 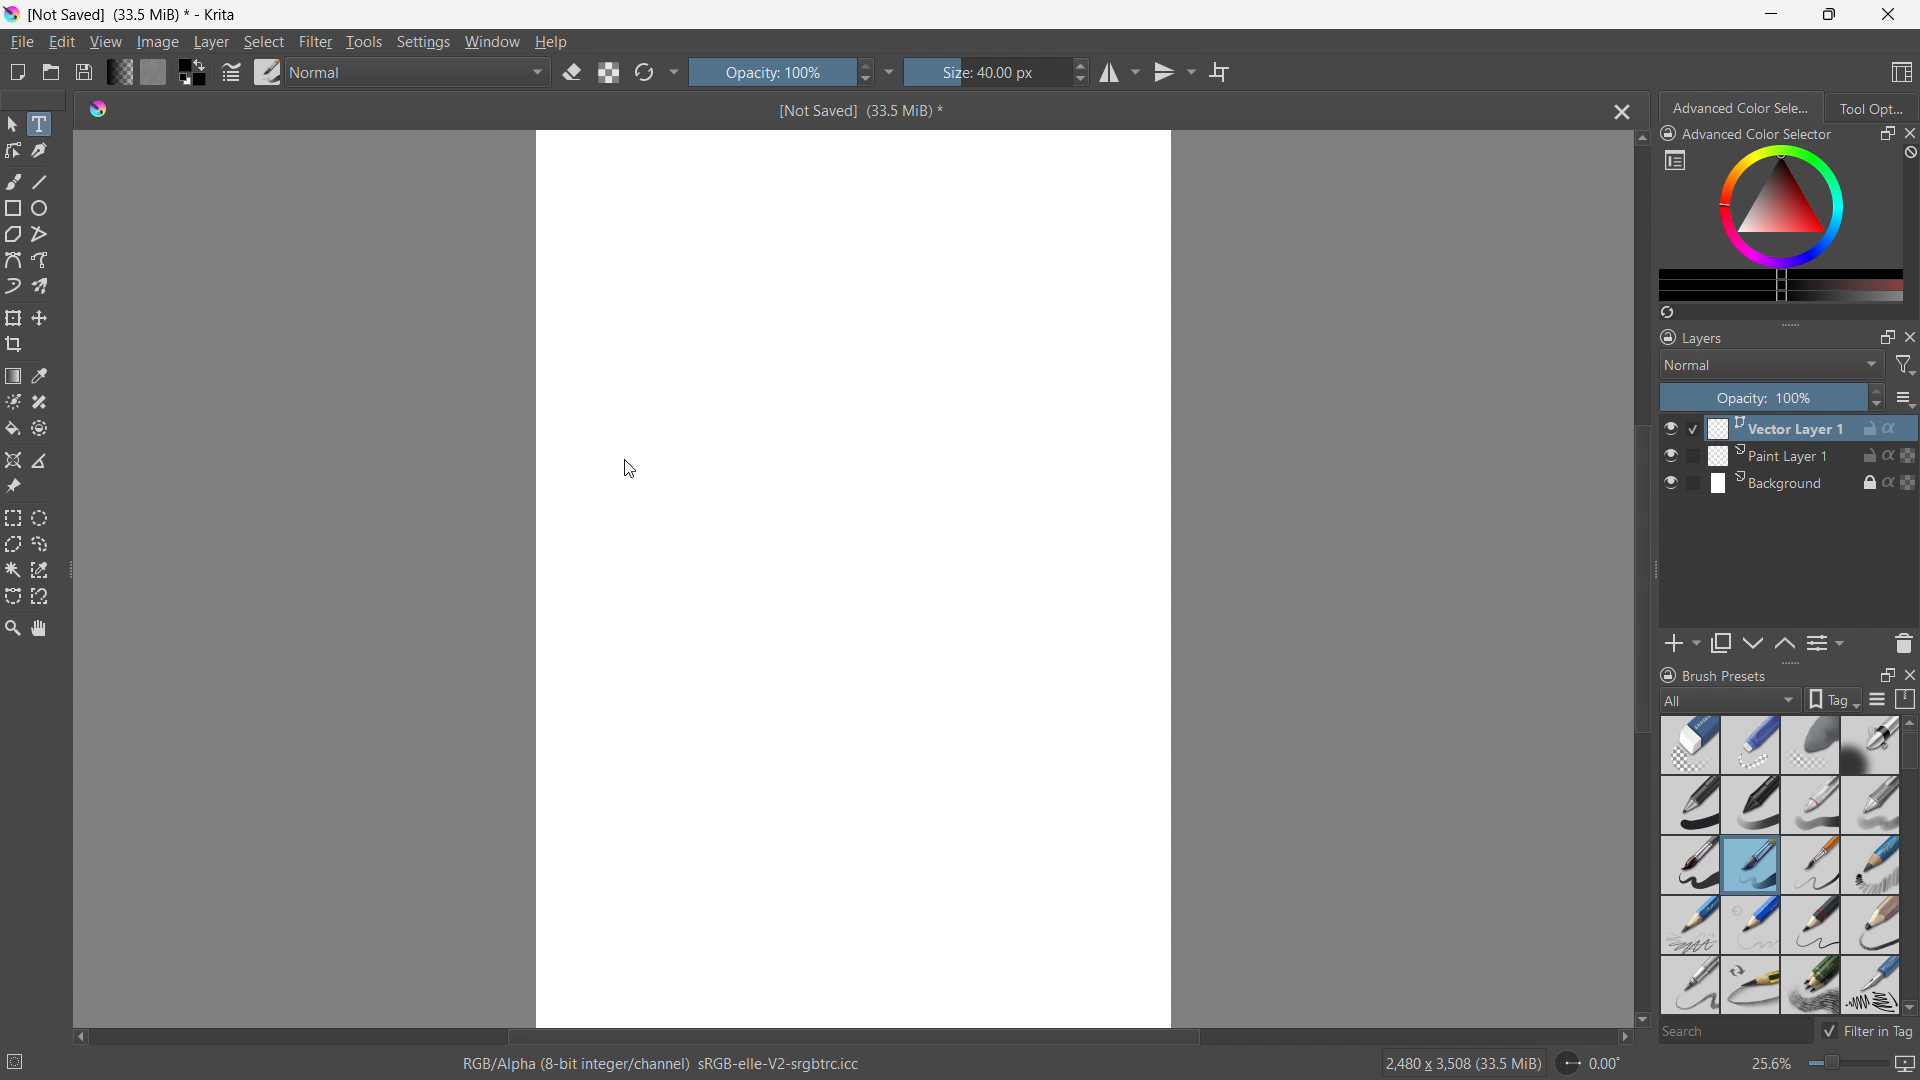 What do you see at coordinates (39, 402) in the screenshot?
I see `smart patch tool` at bounding box center [39, 402].